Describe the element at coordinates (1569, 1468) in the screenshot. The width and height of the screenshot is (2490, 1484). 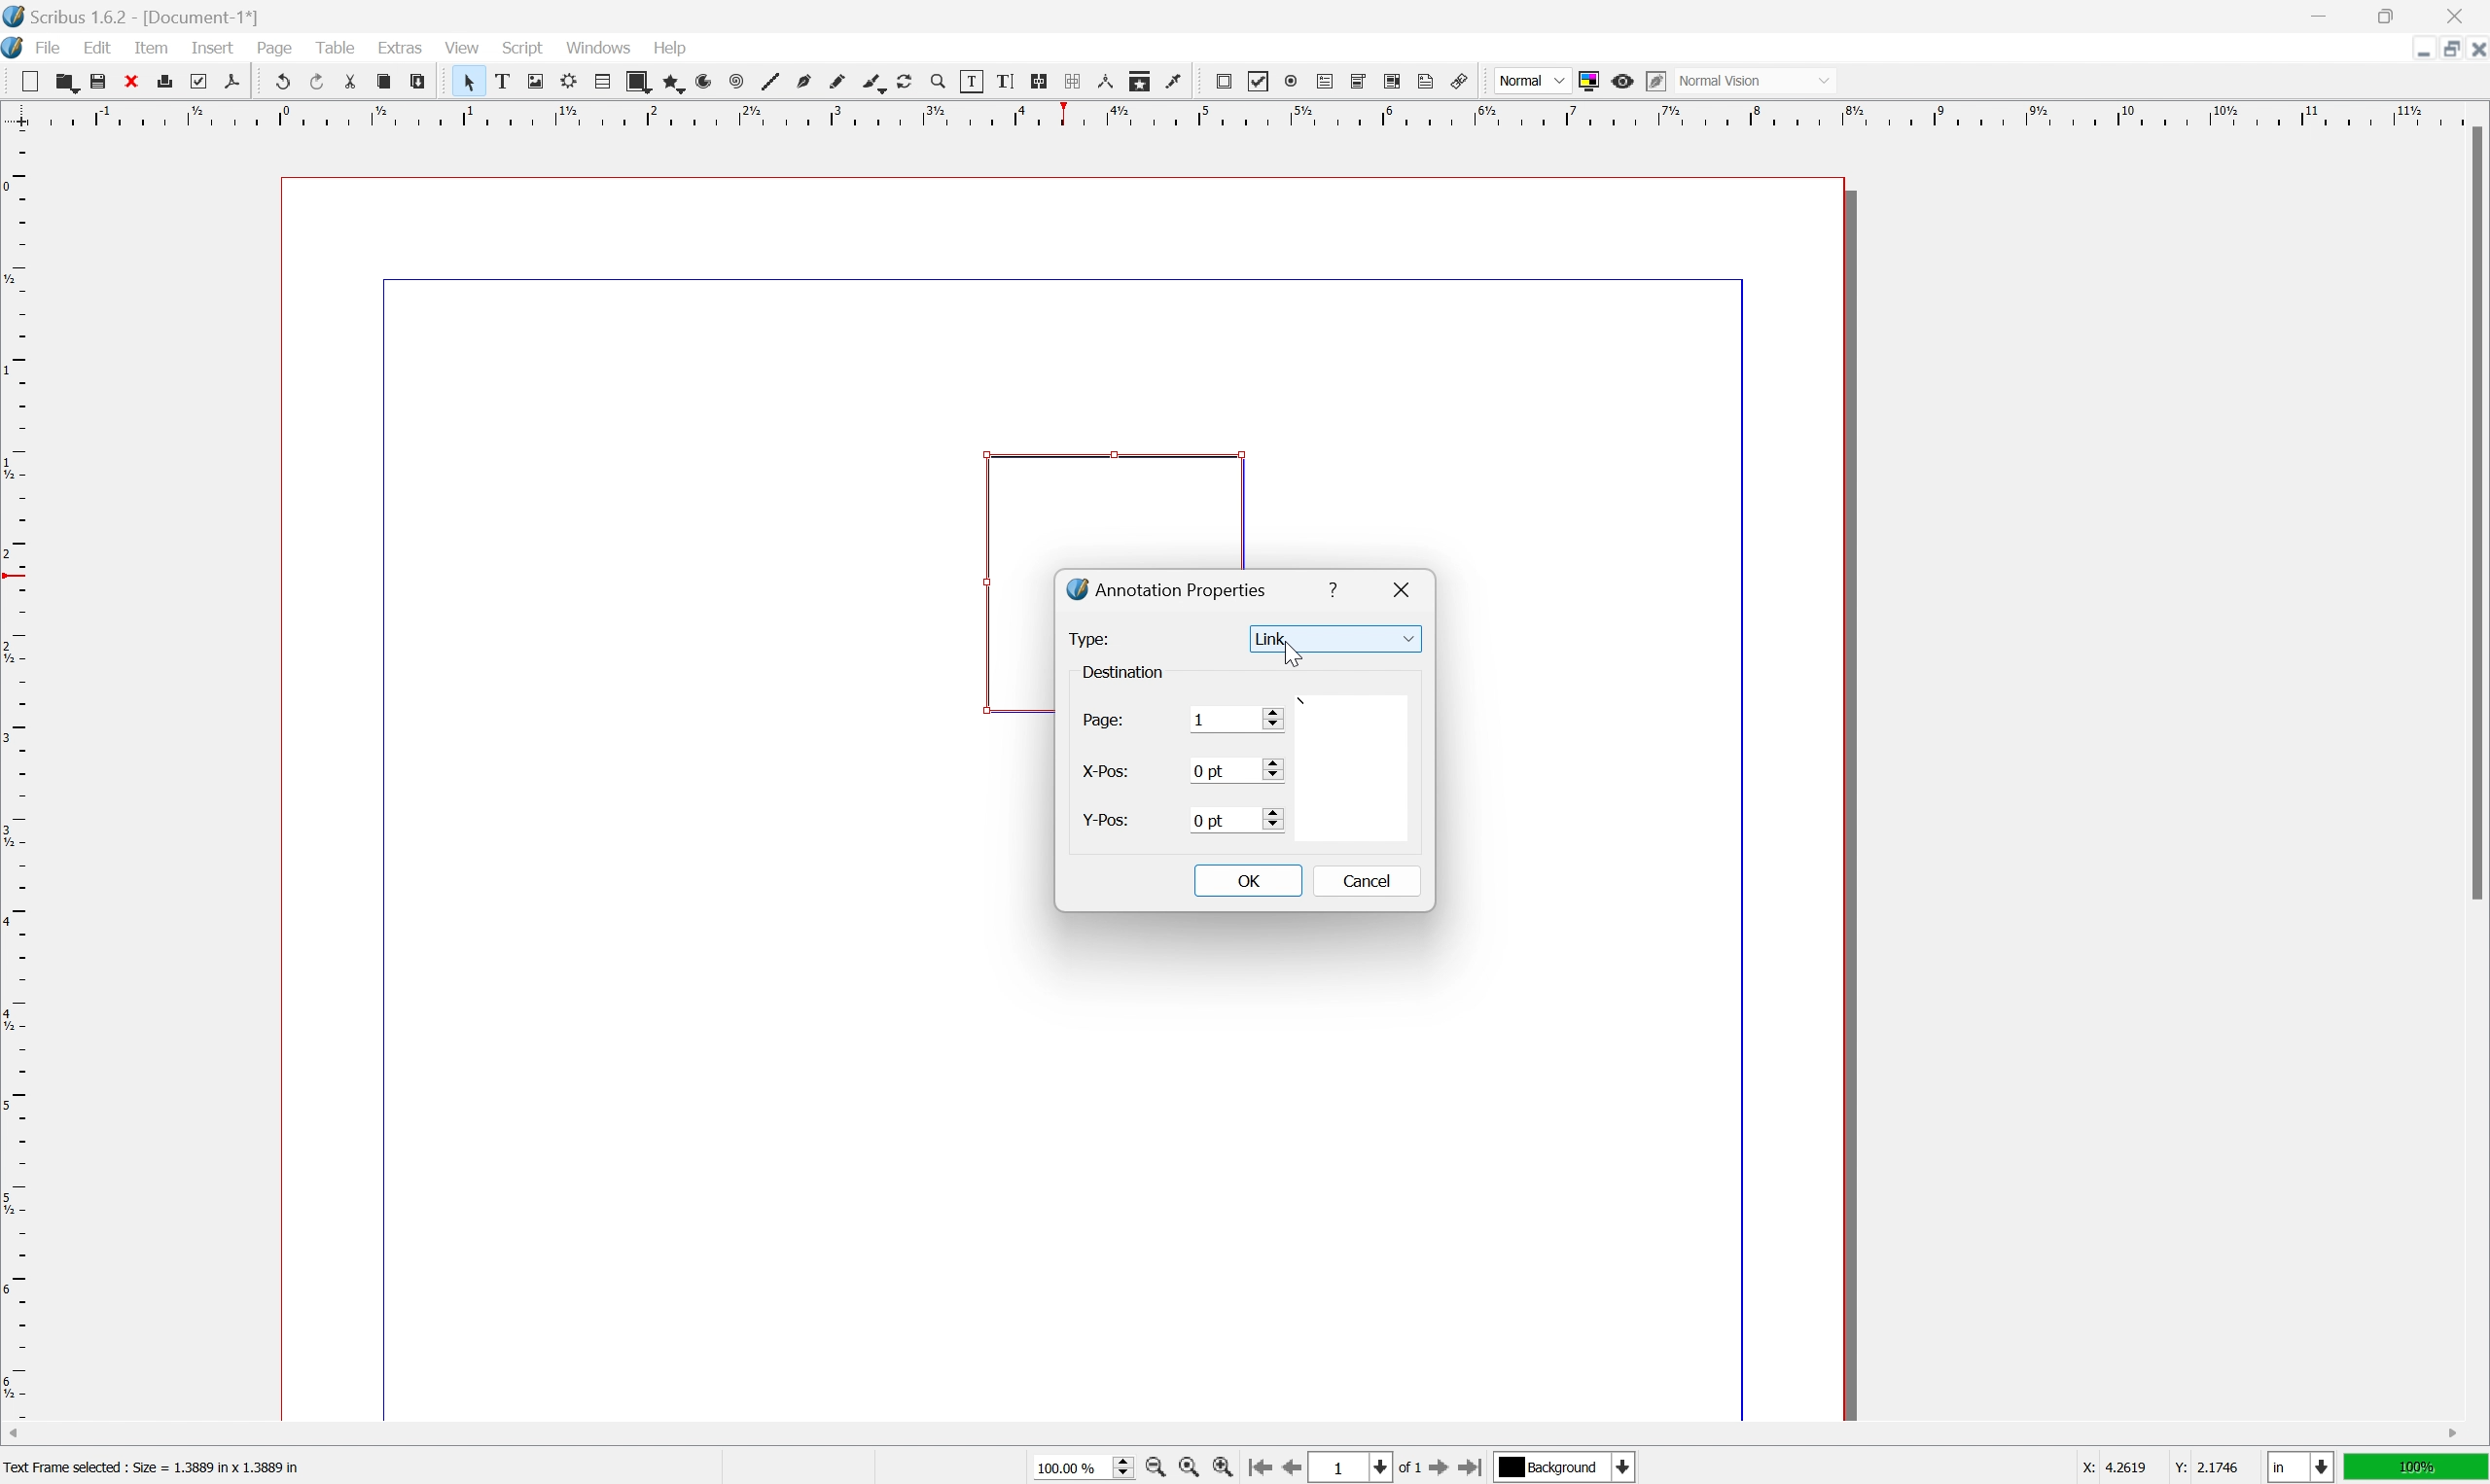
I see `select current layer` at that location.